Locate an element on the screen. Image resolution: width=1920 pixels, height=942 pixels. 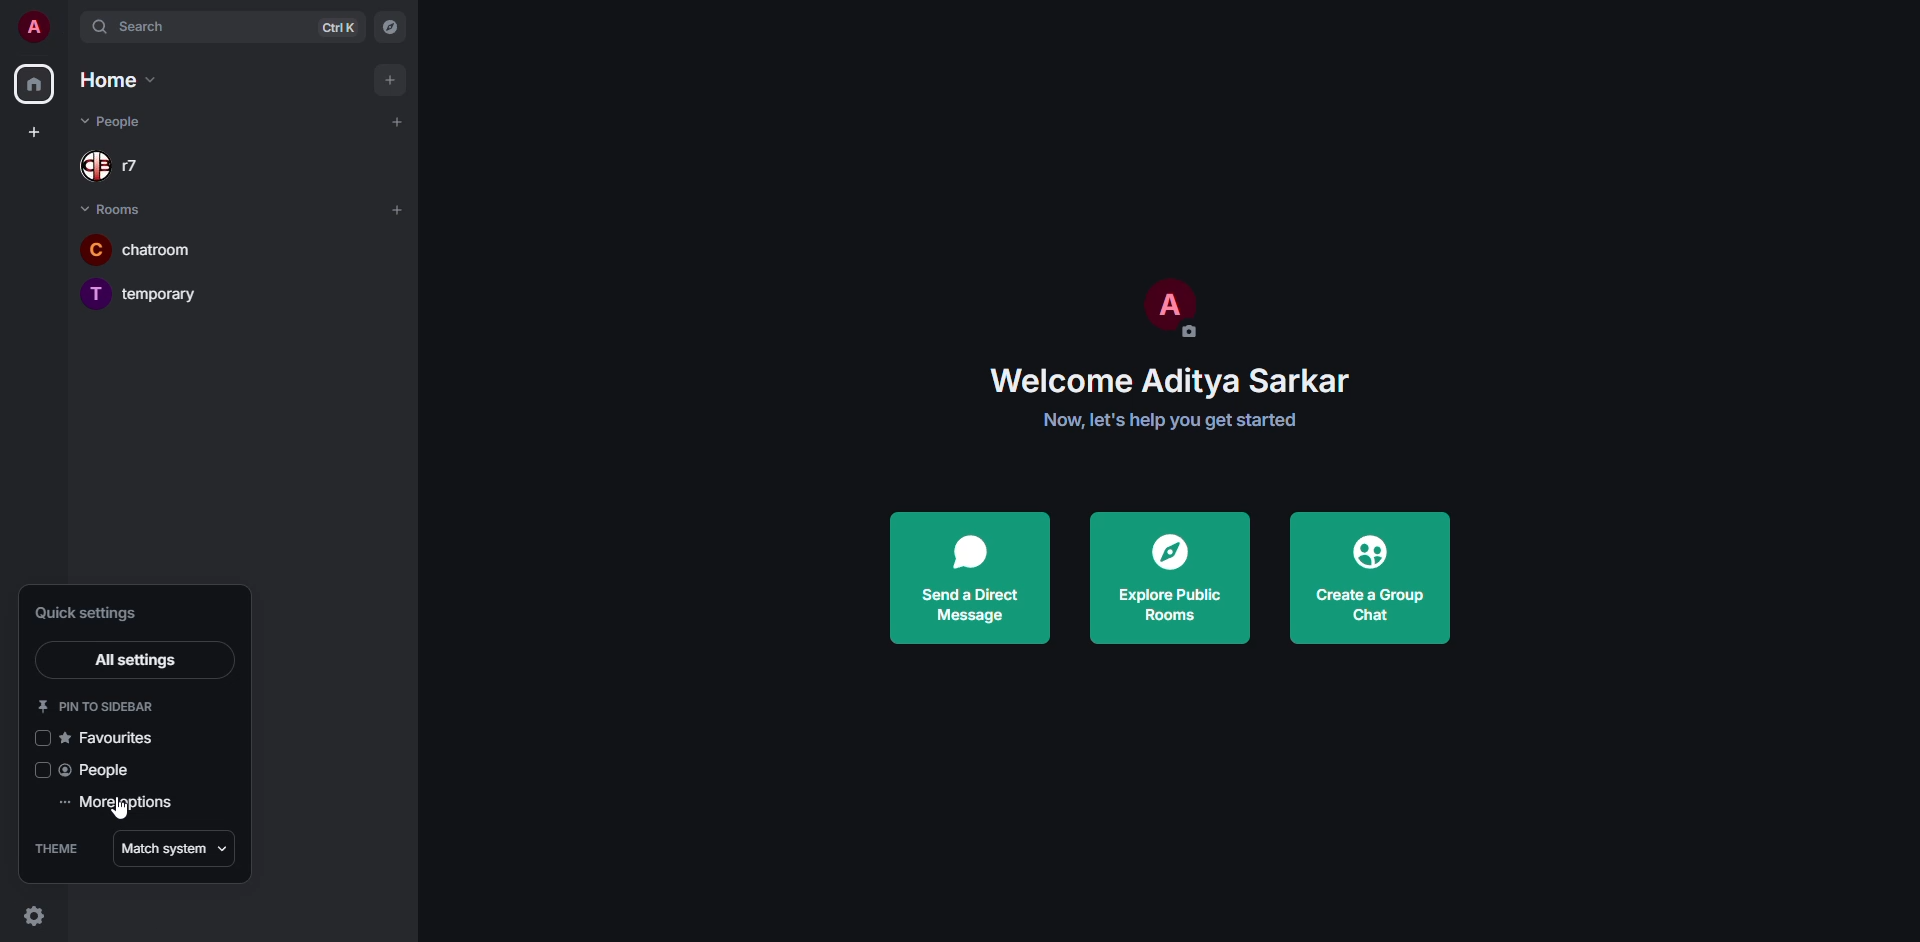
Now, let's help you get started is located at coordinates (1171, 421).